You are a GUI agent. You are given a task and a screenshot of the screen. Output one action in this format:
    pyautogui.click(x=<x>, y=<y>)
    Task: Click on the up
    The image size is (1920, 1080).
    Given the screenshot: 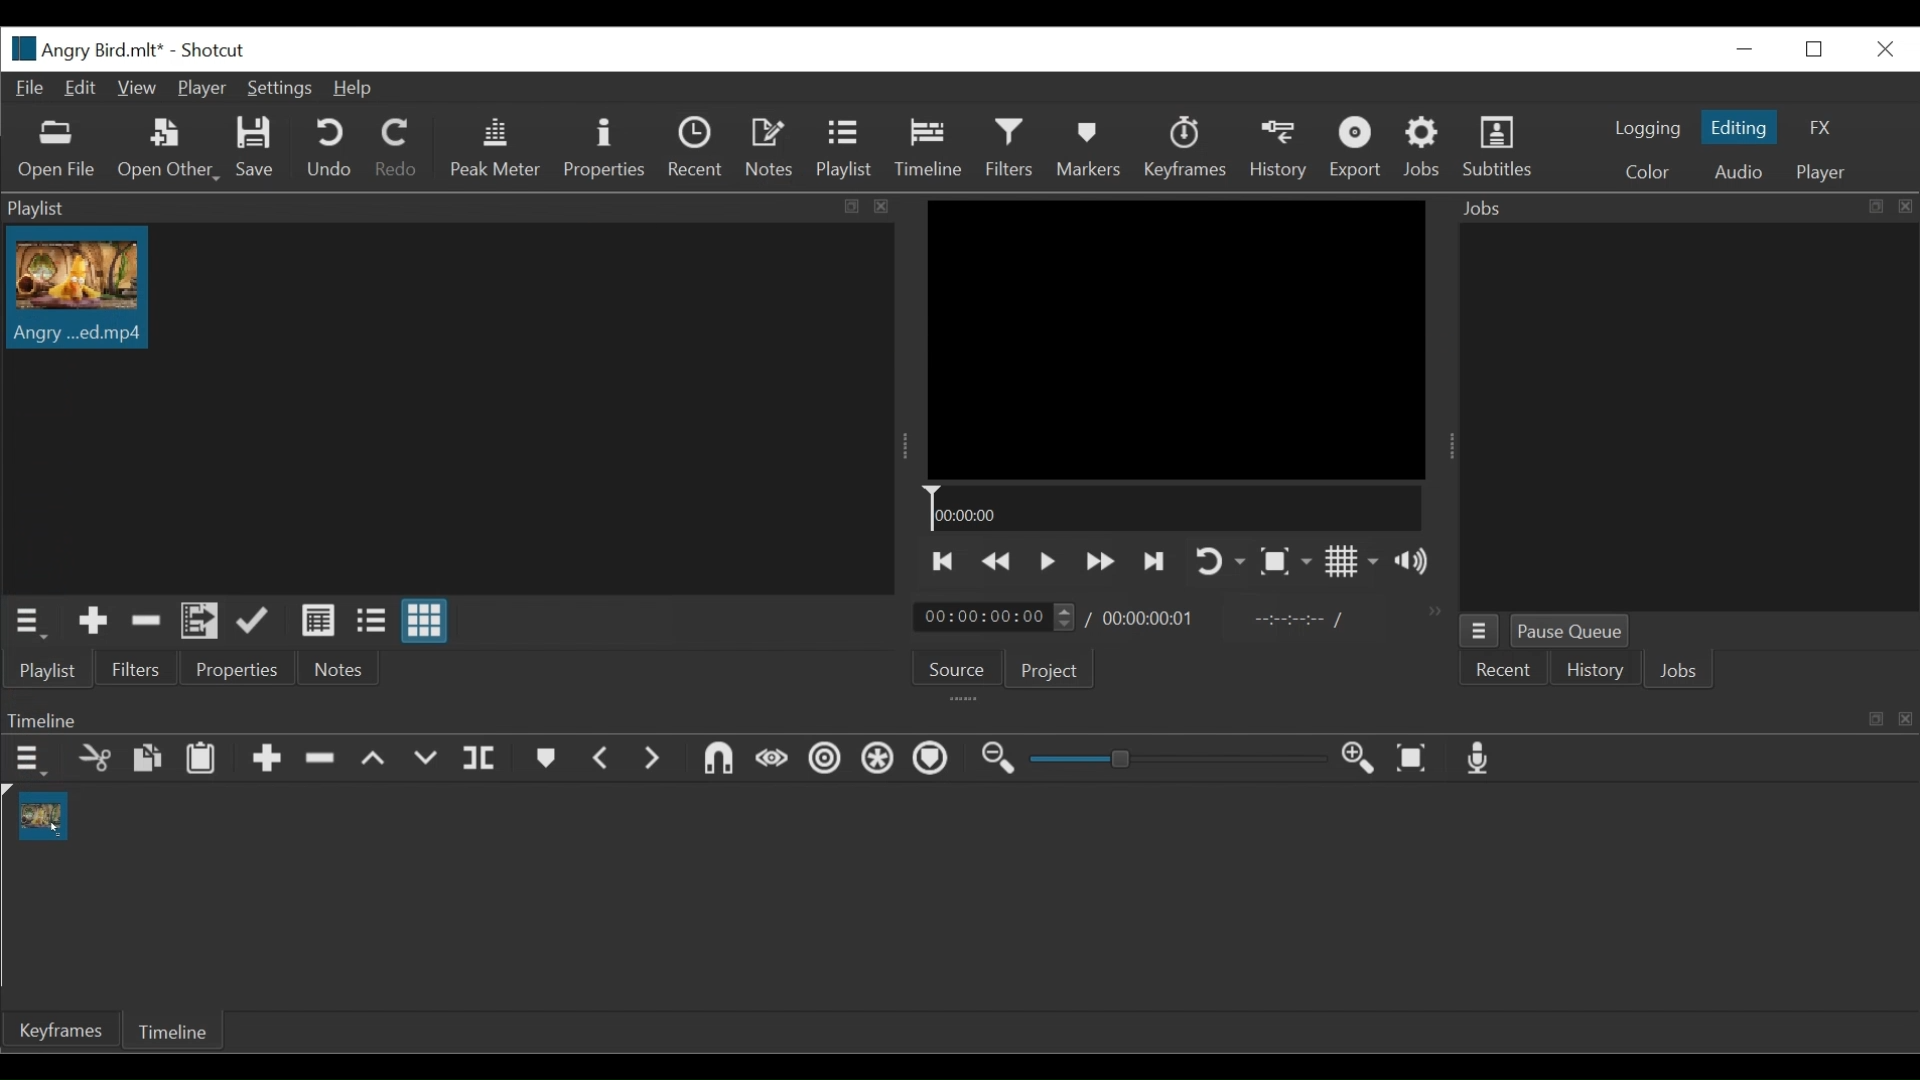 What is the action you would take?
    pyautogui.click(x=381, y=760)
    